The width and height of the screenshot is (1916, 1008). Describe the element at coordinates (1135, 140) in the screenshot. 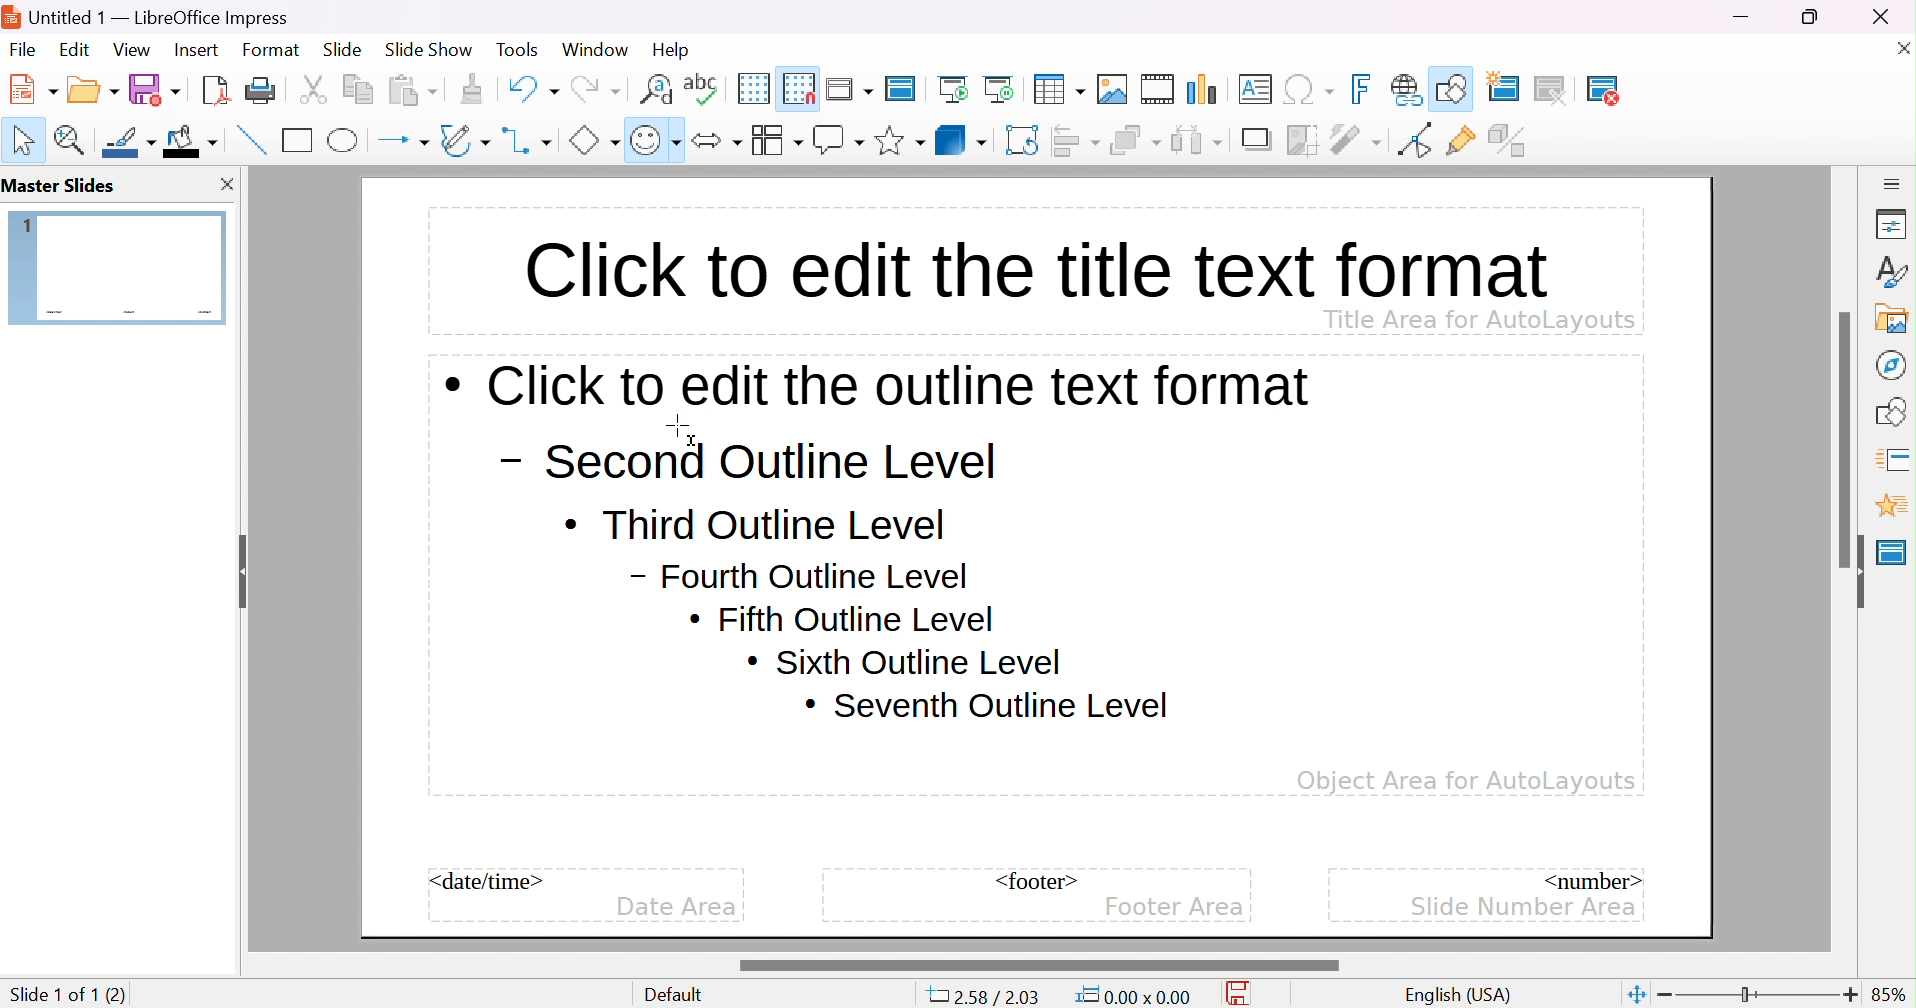

I see `arrange` at that location.